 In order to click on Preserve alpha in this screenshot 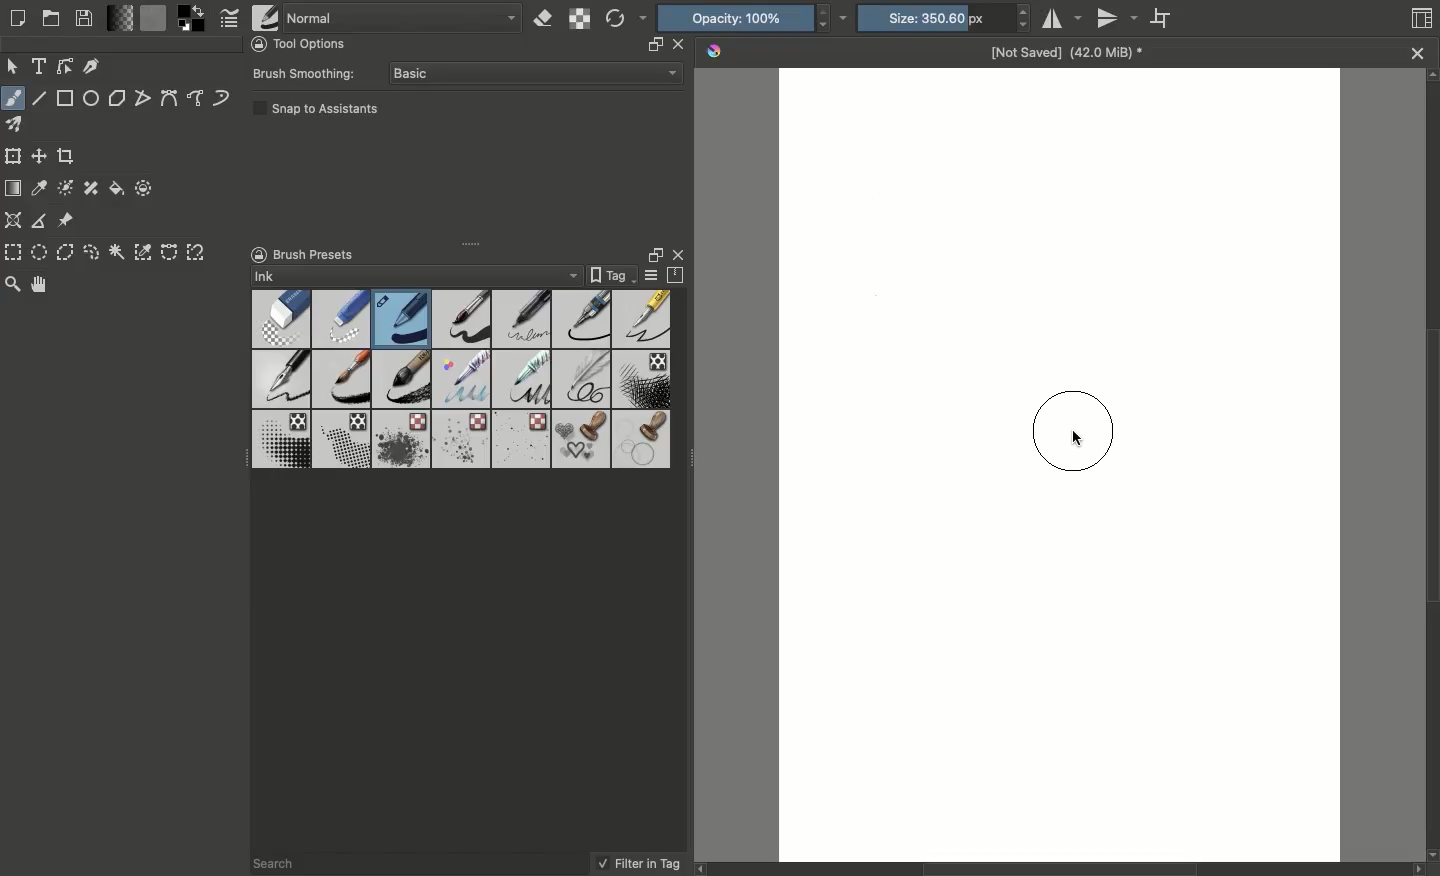, I will do `click(581, 19)`.